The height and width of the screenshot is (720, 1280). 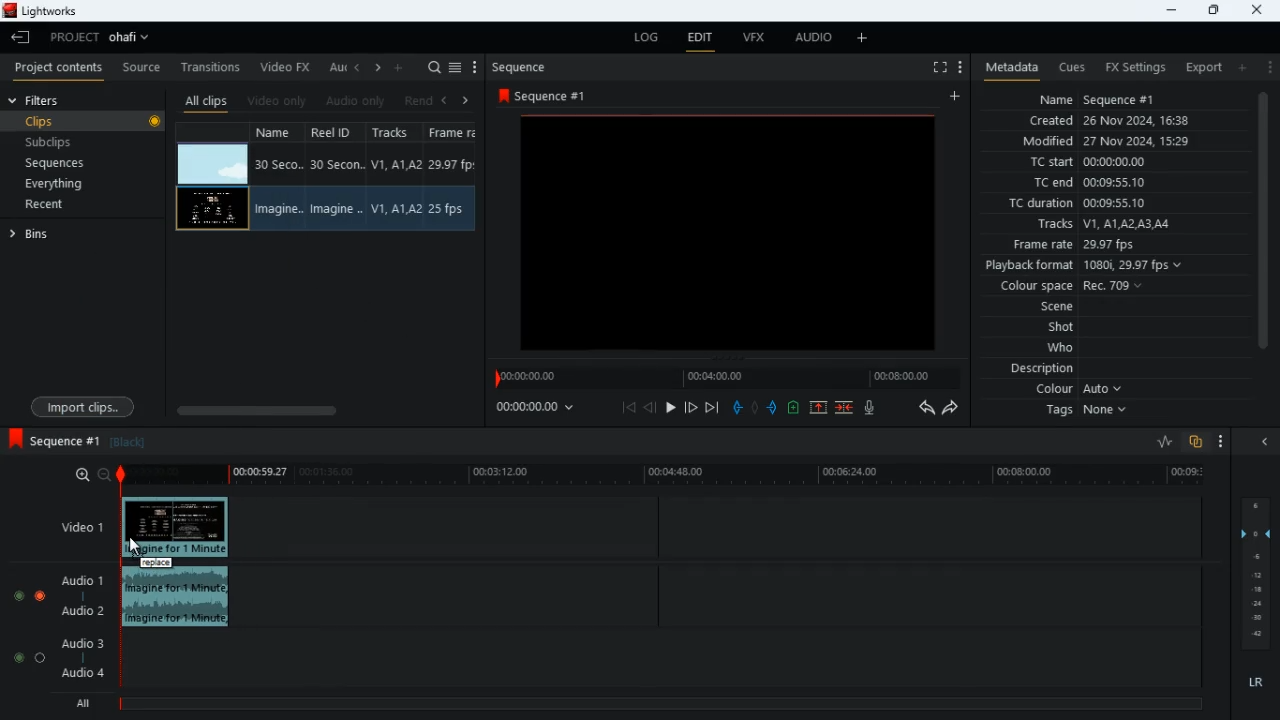 What do you see at coordinates (958, 66) in the screenshot?
I see `more` at bounding box center [958, 66].